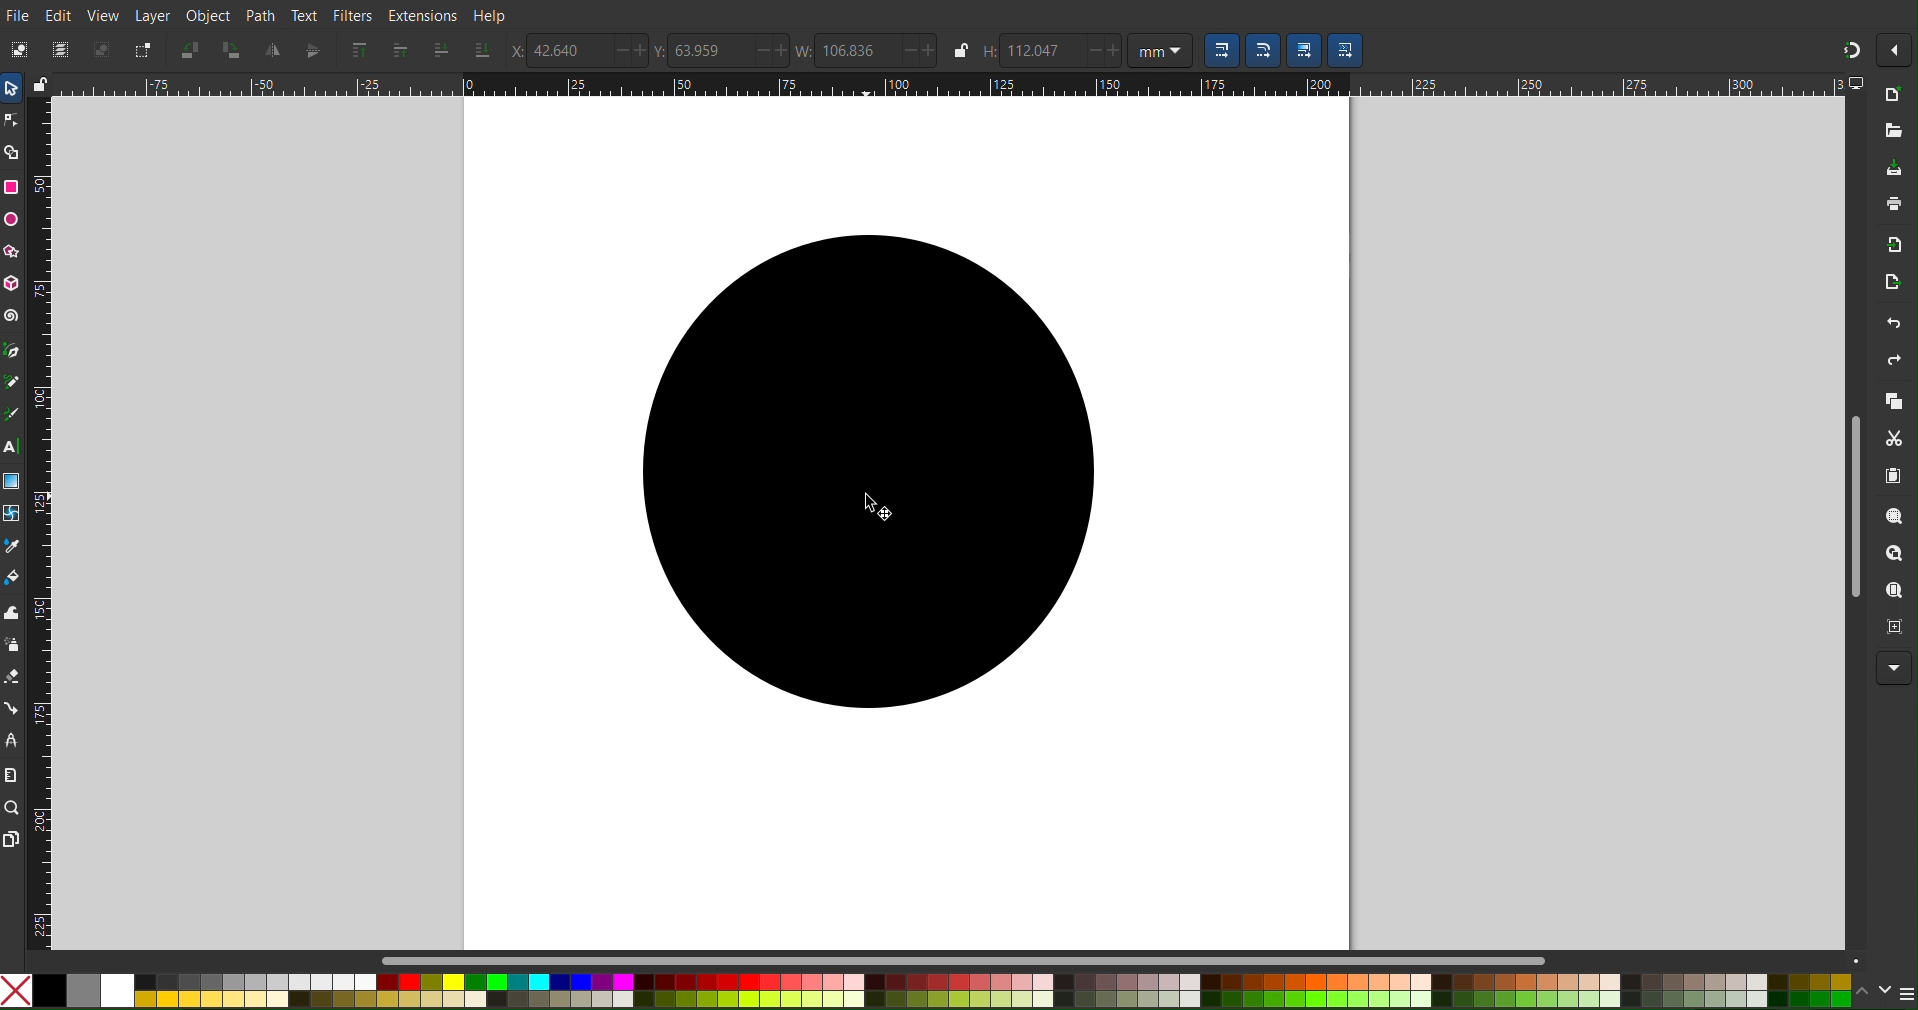 The width and height of the screenshot is (1918, 1010). Describe the element at coordinates (1160, 50) in the screenshot. I see `Unit` at that location.